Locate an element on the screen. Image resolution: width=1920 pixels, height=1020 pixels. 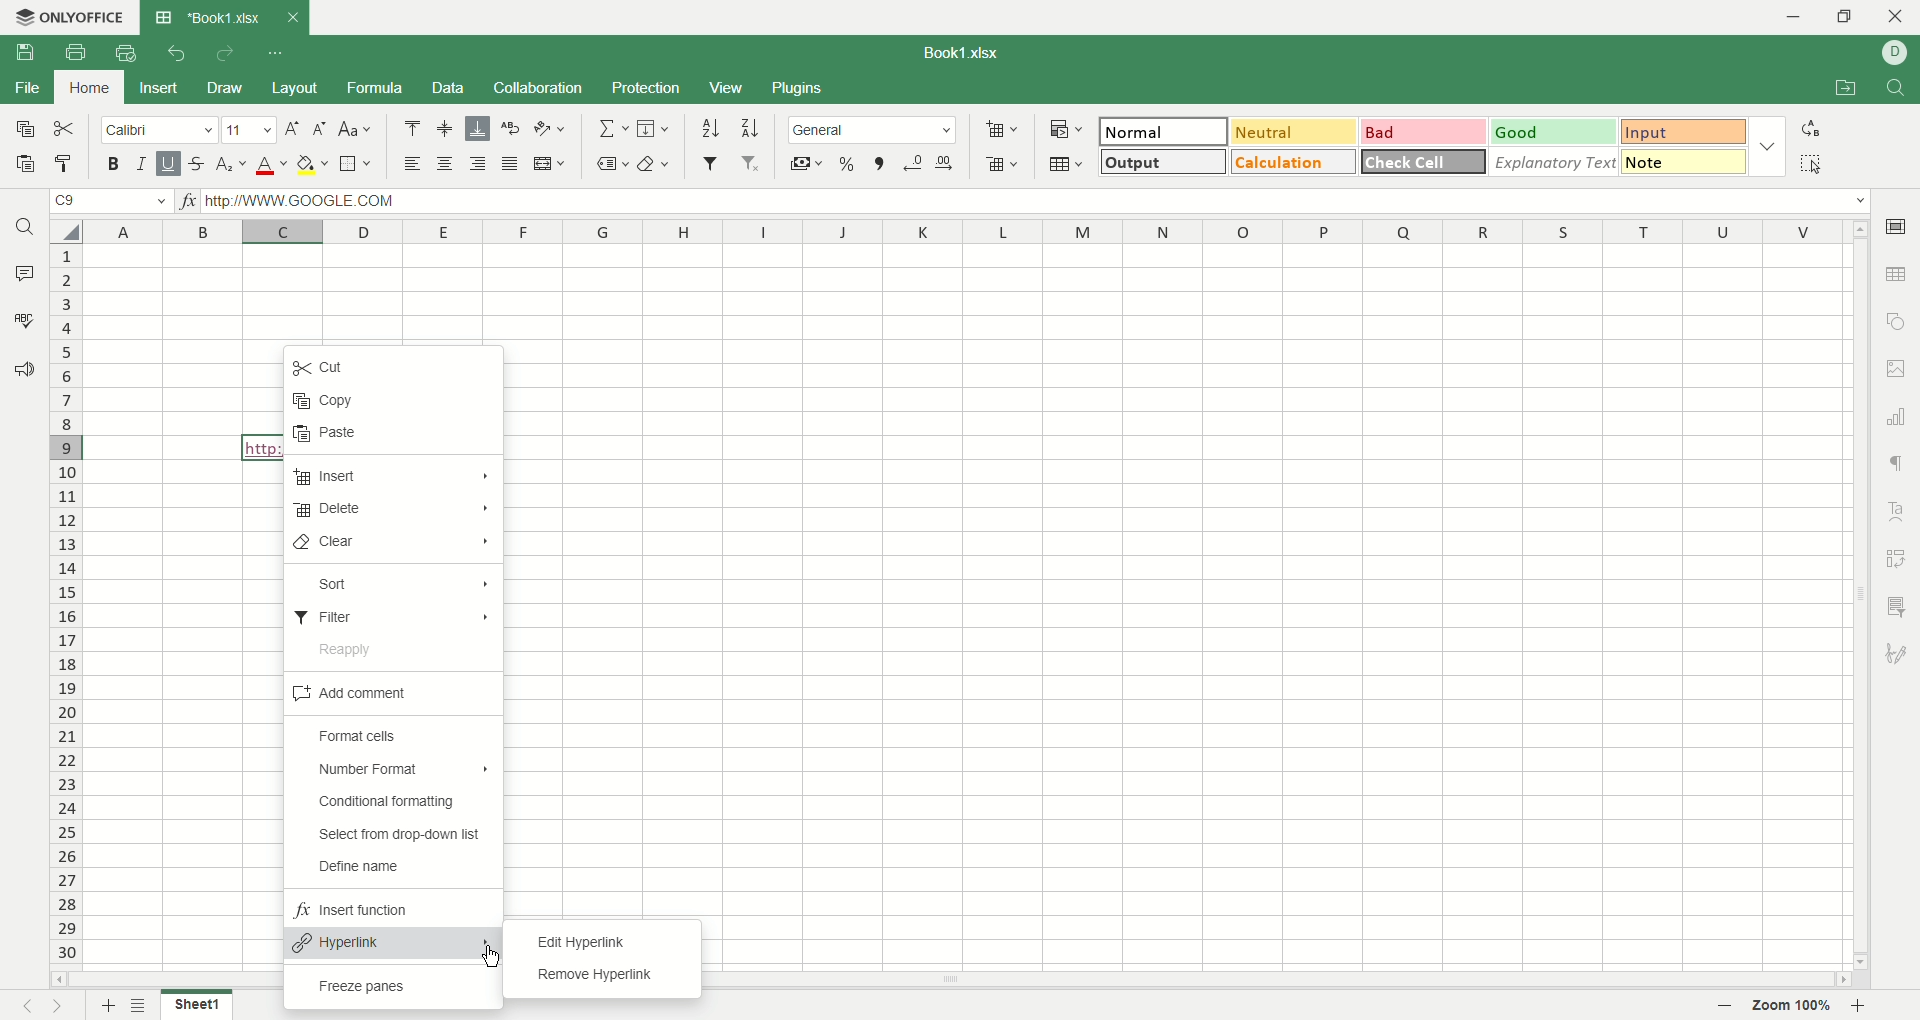
percent style is located at coordinates (846, 164).